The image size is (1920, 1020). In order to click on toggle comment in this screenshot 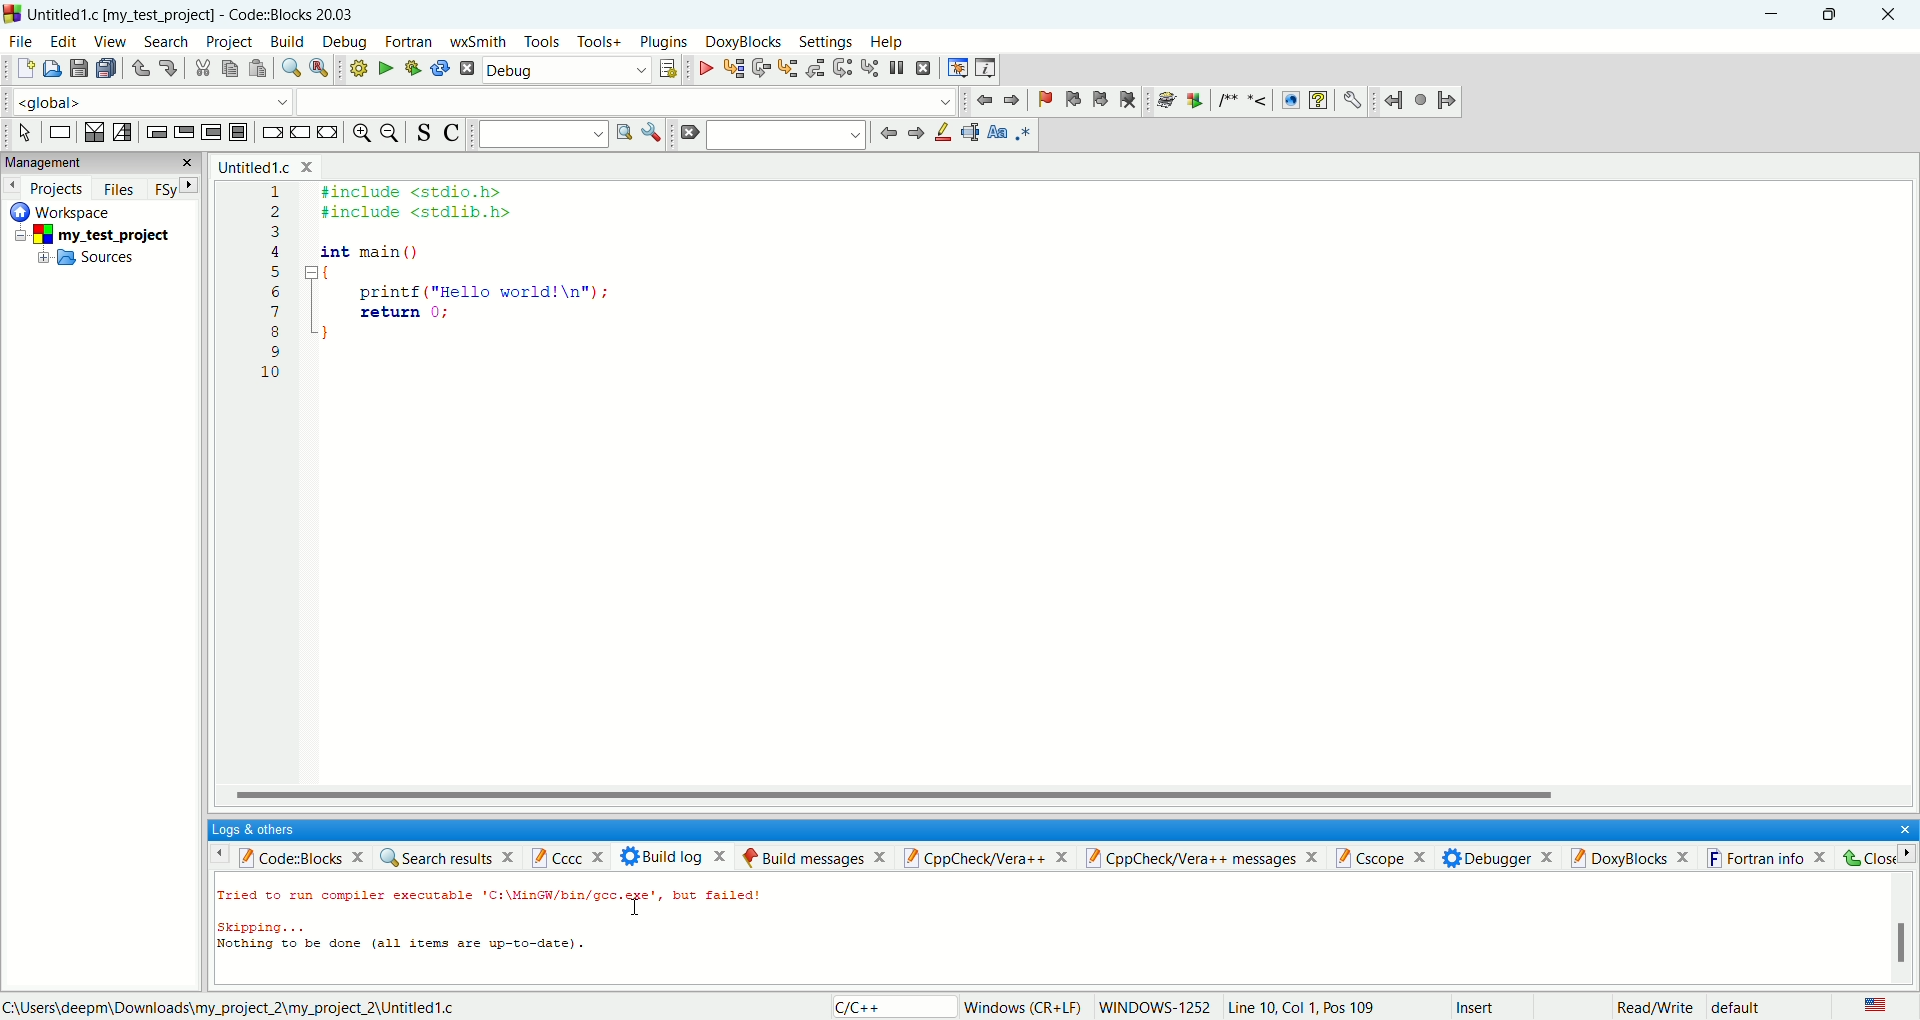, I will do `click(449, 133)`.